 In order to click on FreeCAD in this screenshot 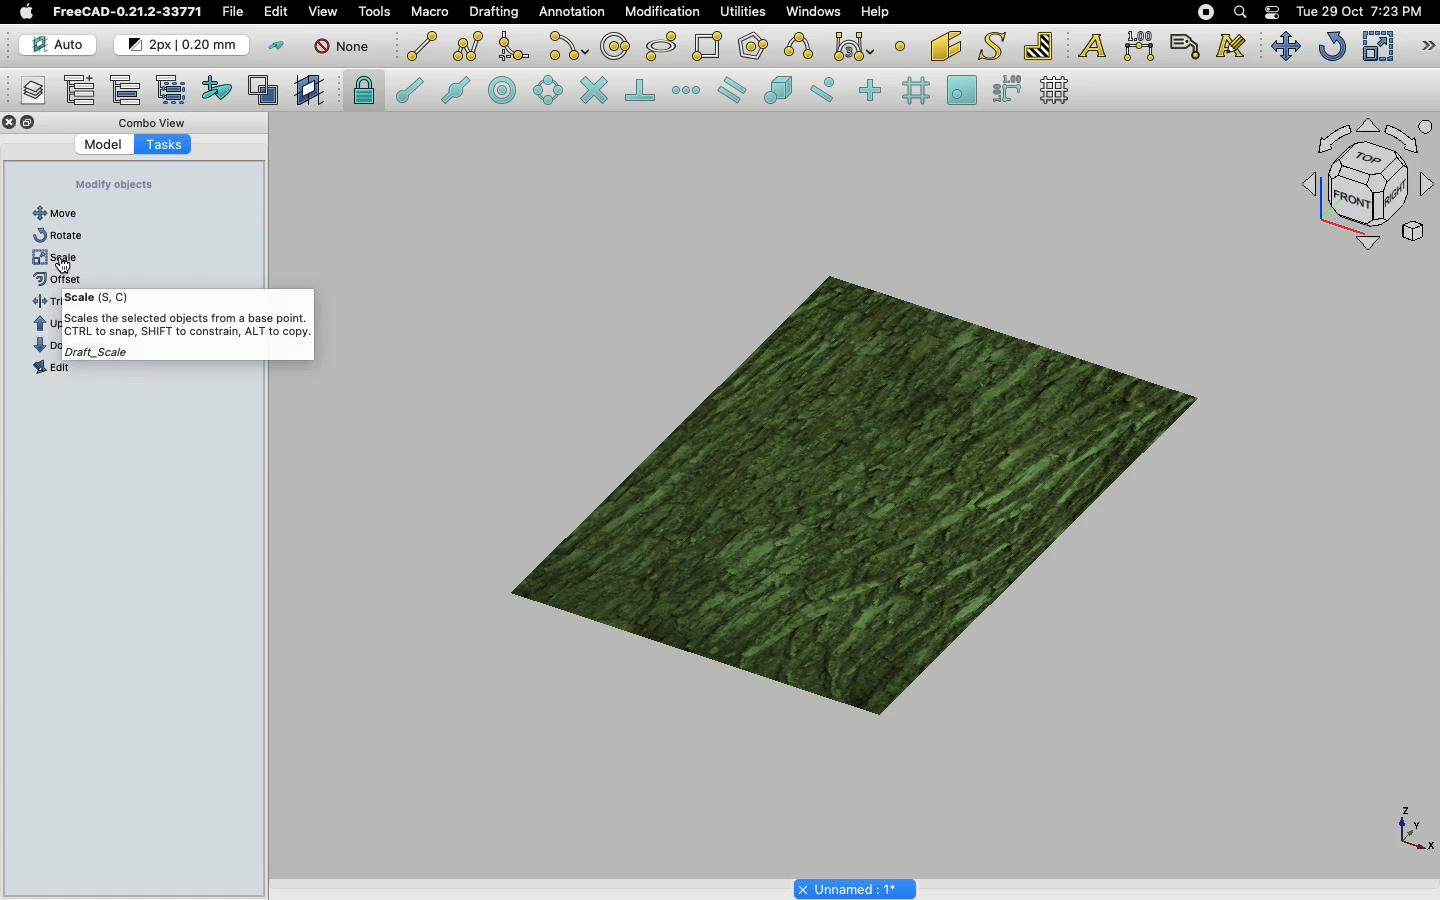, I will do `click(126, 12)`.